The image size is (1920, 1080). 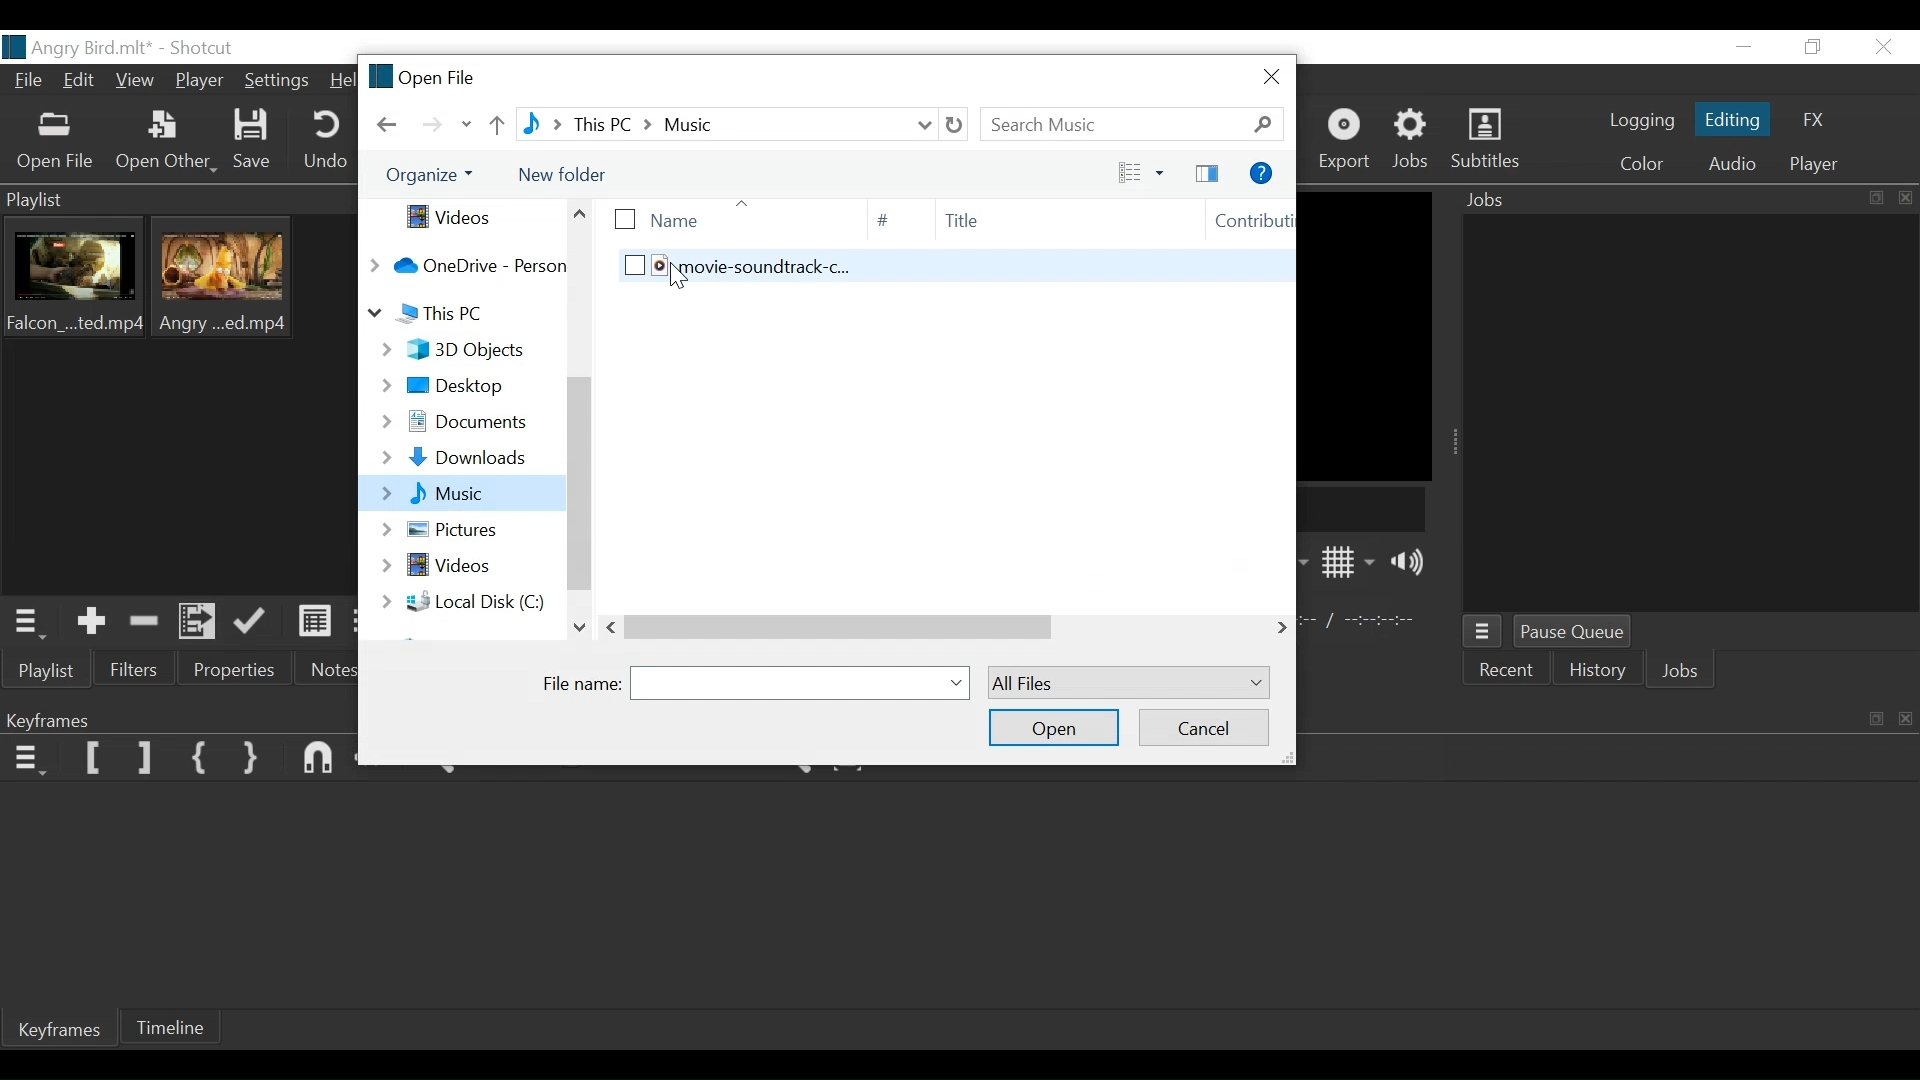 I want to click on Close, so click(x=1906, y=716).